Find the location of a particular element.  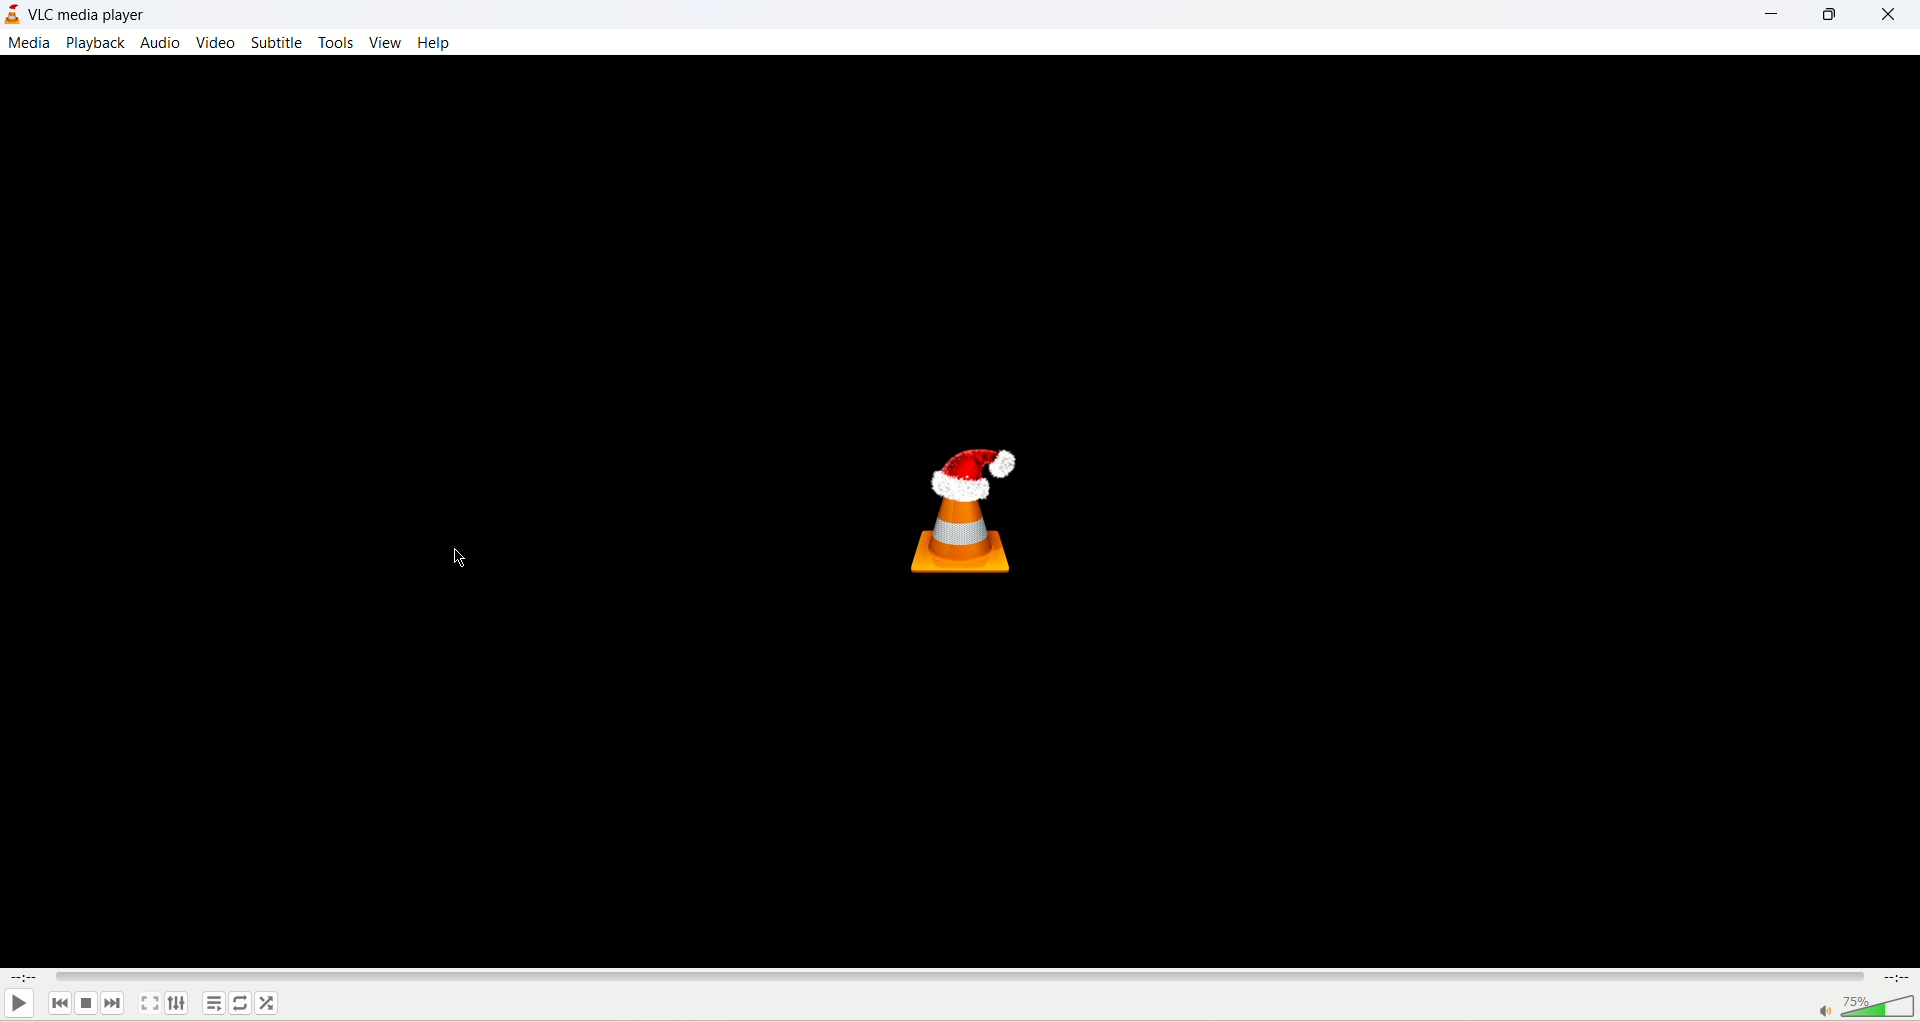

media is located at coordinates (29, 44).